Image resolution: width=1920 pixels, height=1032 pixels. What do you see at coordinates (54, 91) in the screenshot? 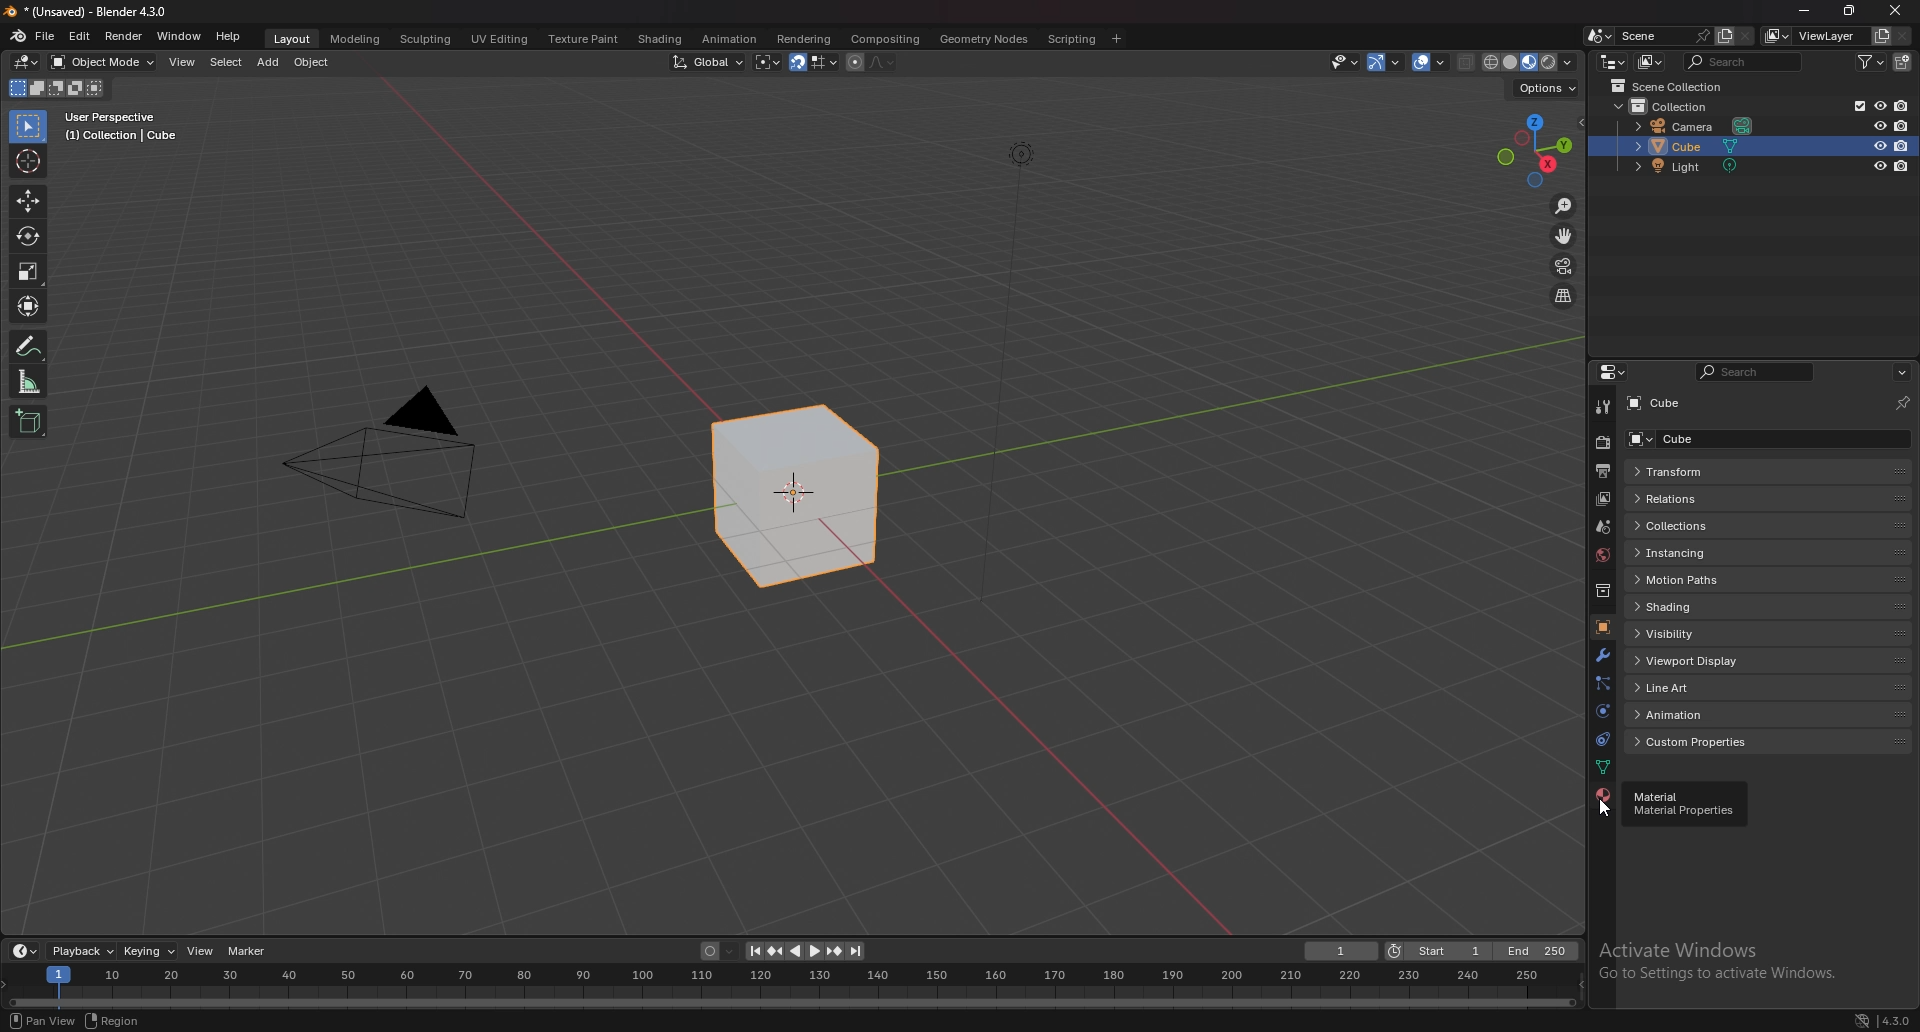
I see `mode` at bounding box center [54, 91].